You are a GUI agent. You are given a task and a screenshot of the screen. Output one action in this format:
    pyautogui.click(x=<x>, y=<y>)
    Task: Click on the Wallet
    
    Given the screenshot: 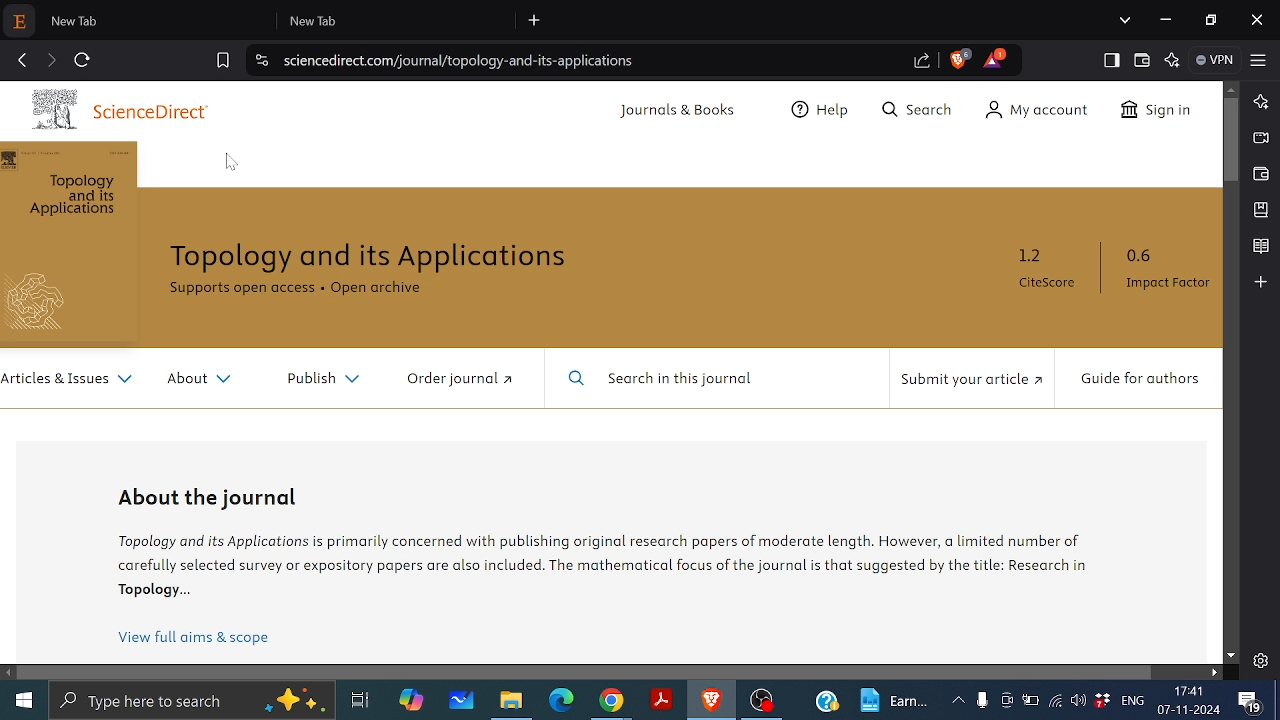 What is the action you would take?
    pyautogui.click(x=1142, y=60)
    